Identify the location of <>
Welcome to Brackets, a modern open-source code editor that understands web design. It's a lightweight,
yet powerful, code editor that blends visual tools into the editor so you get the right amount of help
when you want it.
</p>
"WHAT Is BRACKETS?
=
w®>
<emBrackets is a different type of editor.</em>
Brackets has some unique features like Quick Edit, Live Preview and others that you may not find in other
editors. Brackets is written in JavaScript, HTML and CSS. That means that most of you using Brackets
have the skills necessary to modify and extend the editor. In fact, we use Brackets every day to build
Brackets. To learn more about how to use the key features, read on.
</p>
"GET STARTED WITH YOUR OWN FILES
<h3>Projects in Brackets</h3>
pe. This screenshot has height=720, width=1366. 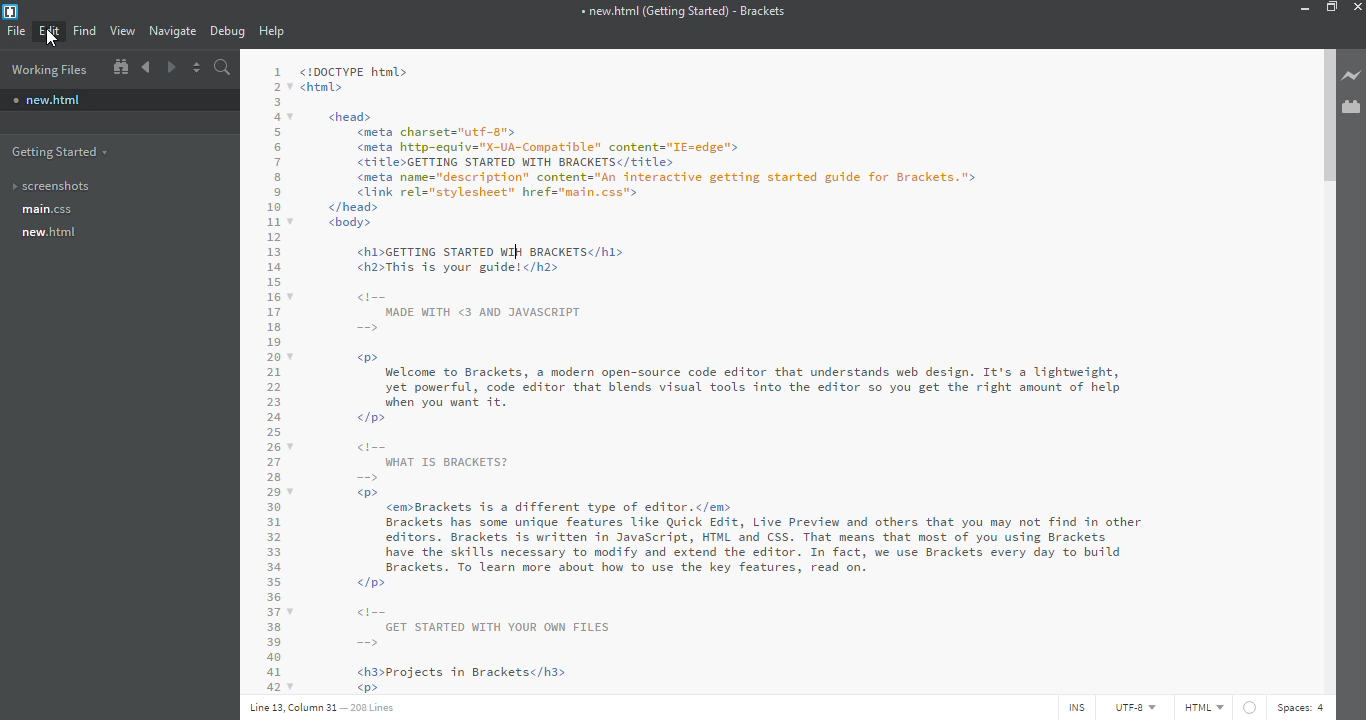
(726, 521).